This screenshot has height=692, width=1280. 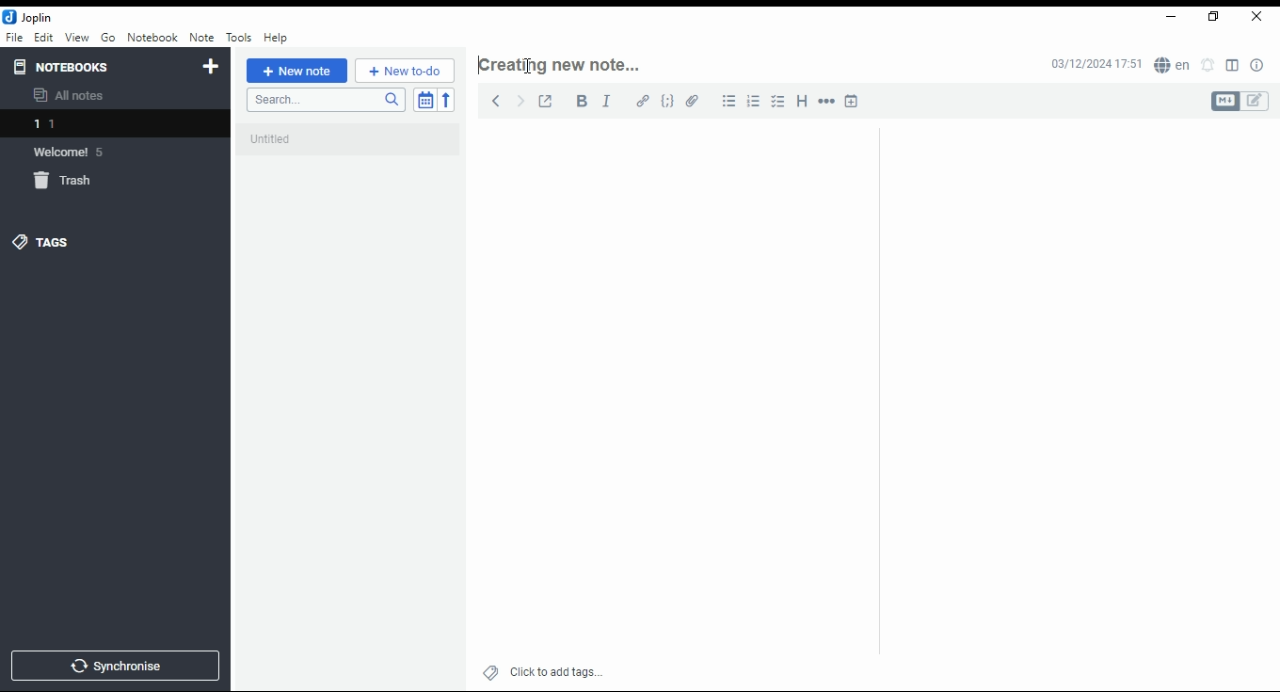 I want to click on insert time, so click(x=851, y=100).